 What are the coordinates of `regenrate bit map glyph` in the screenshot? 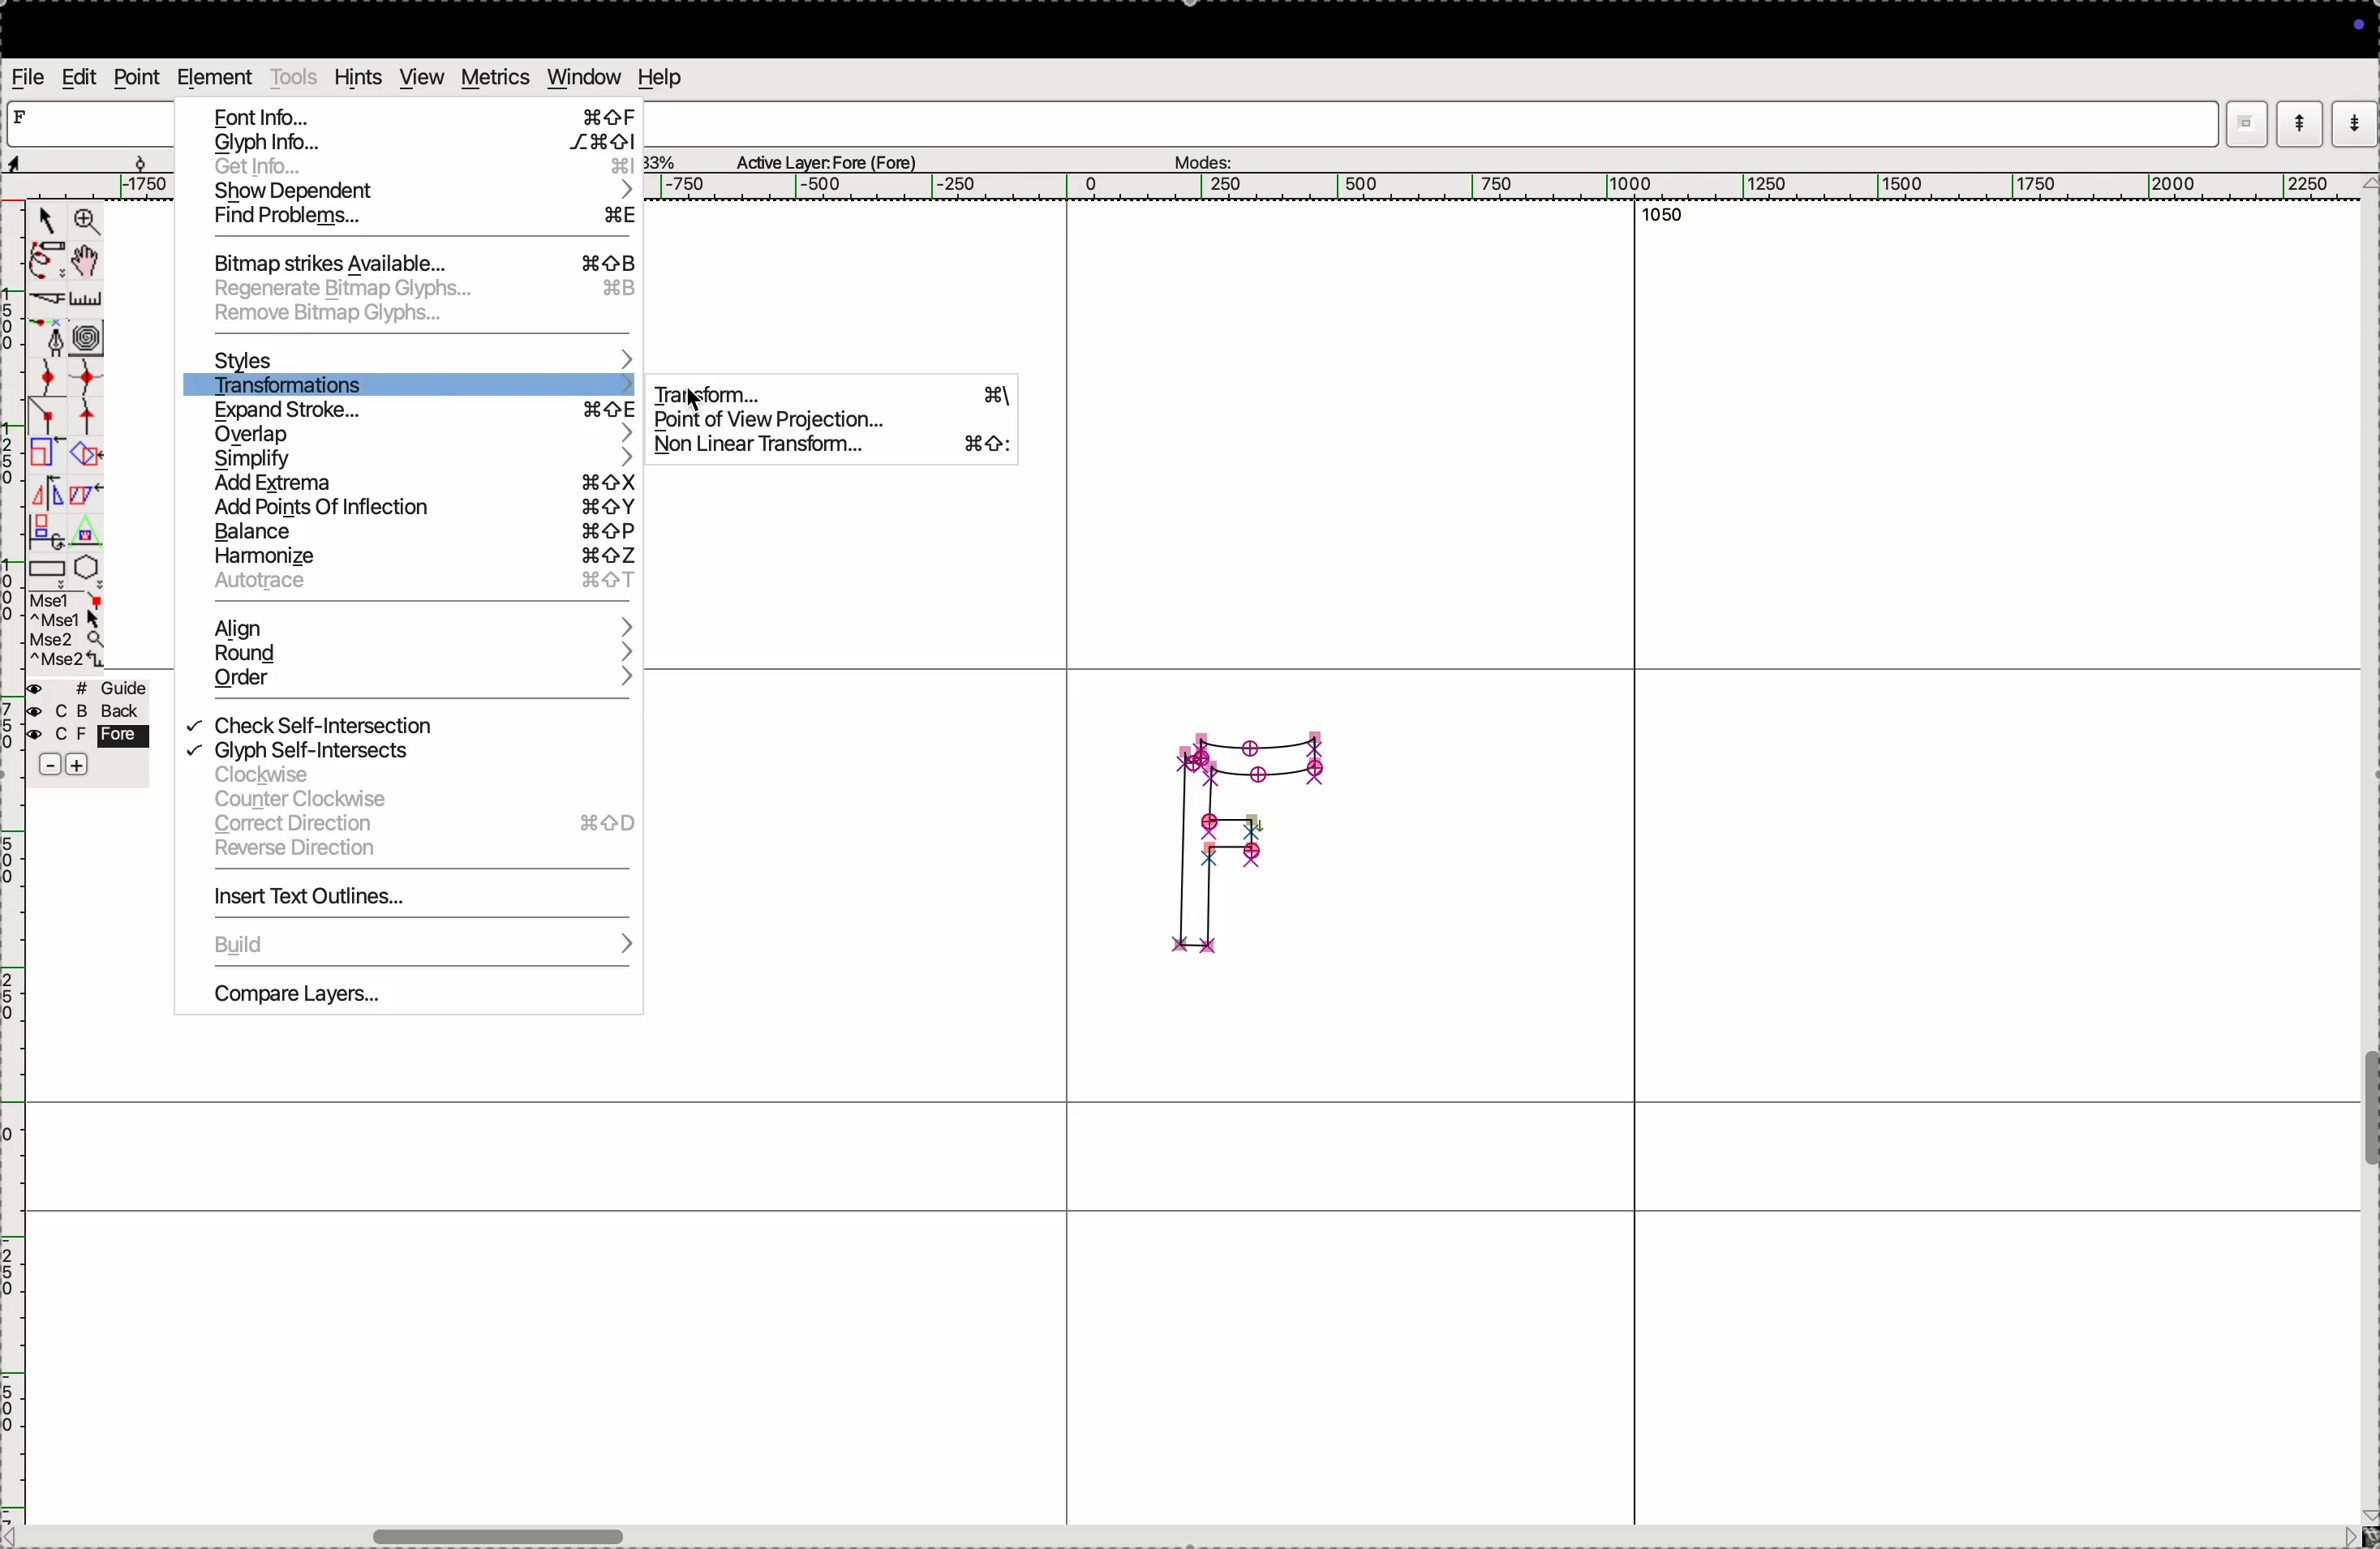 It's located at (414, 288).